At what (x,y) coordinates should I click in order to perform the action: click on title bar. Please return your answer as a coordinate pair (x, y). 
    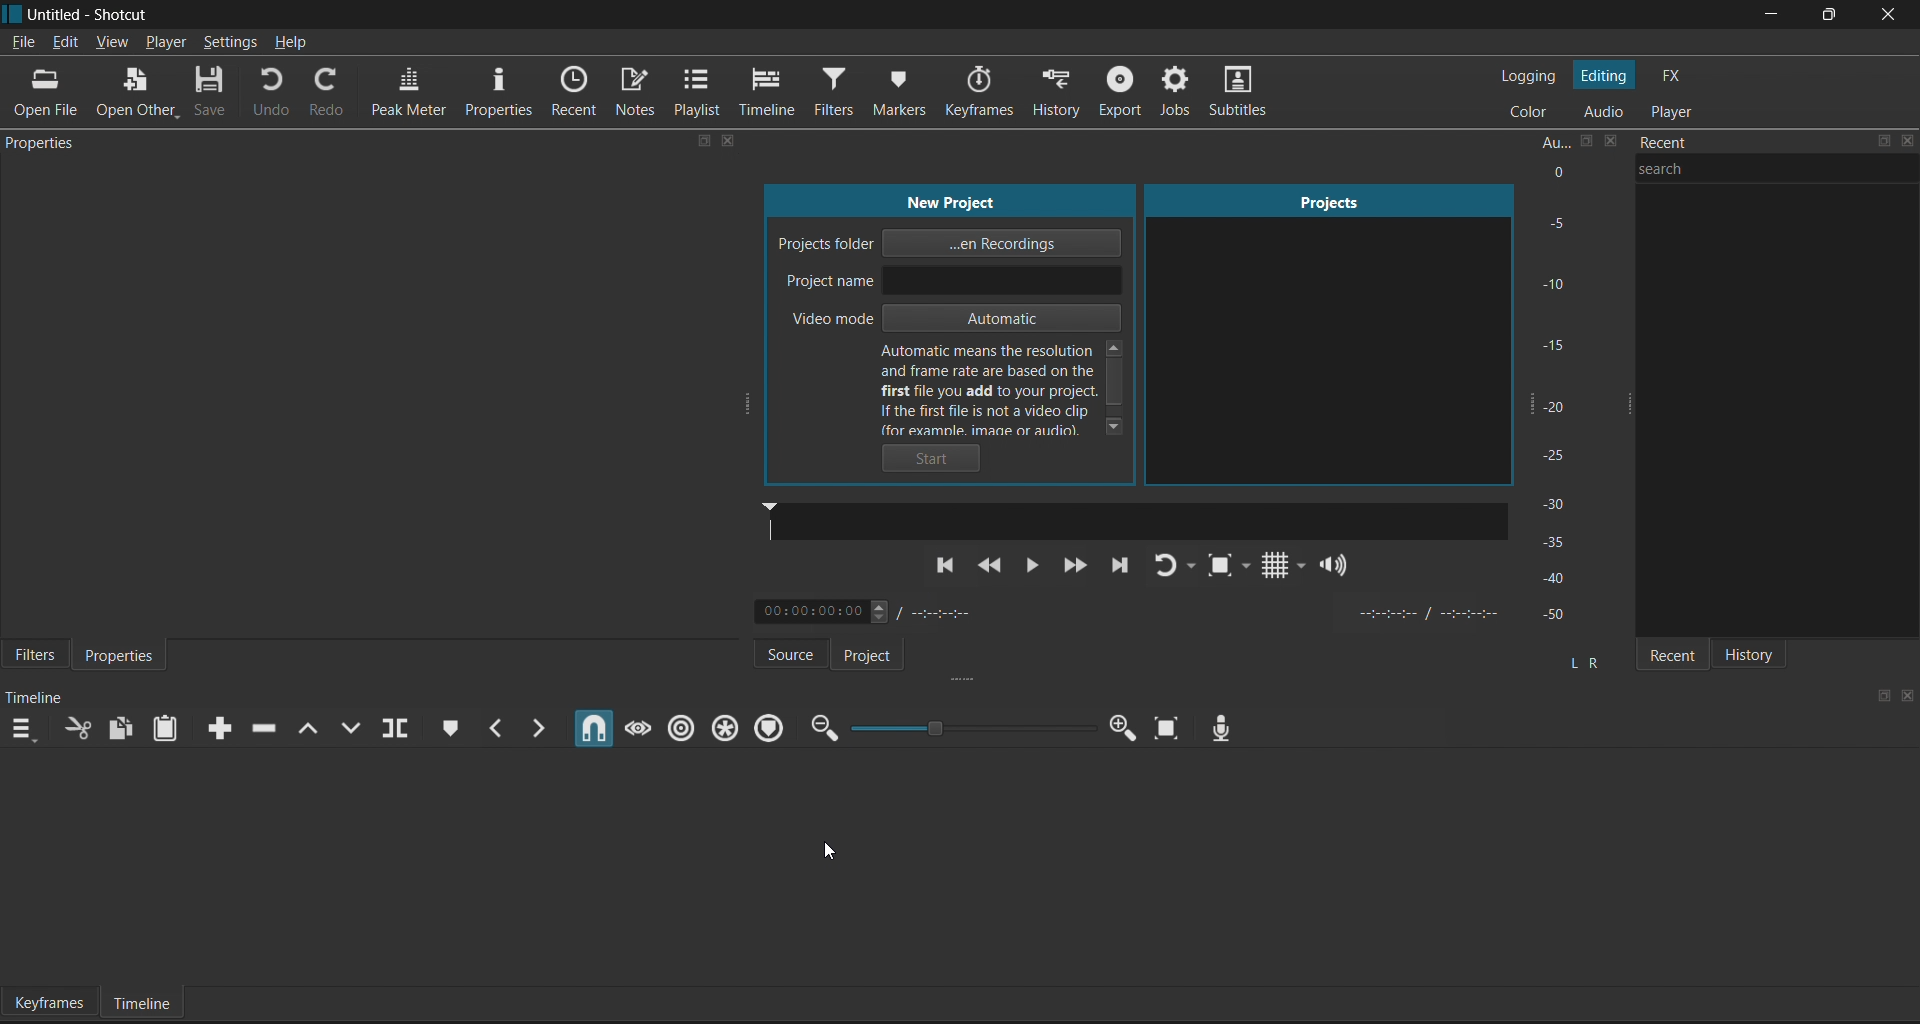
    Looking at the image, I should click on (870, 13).